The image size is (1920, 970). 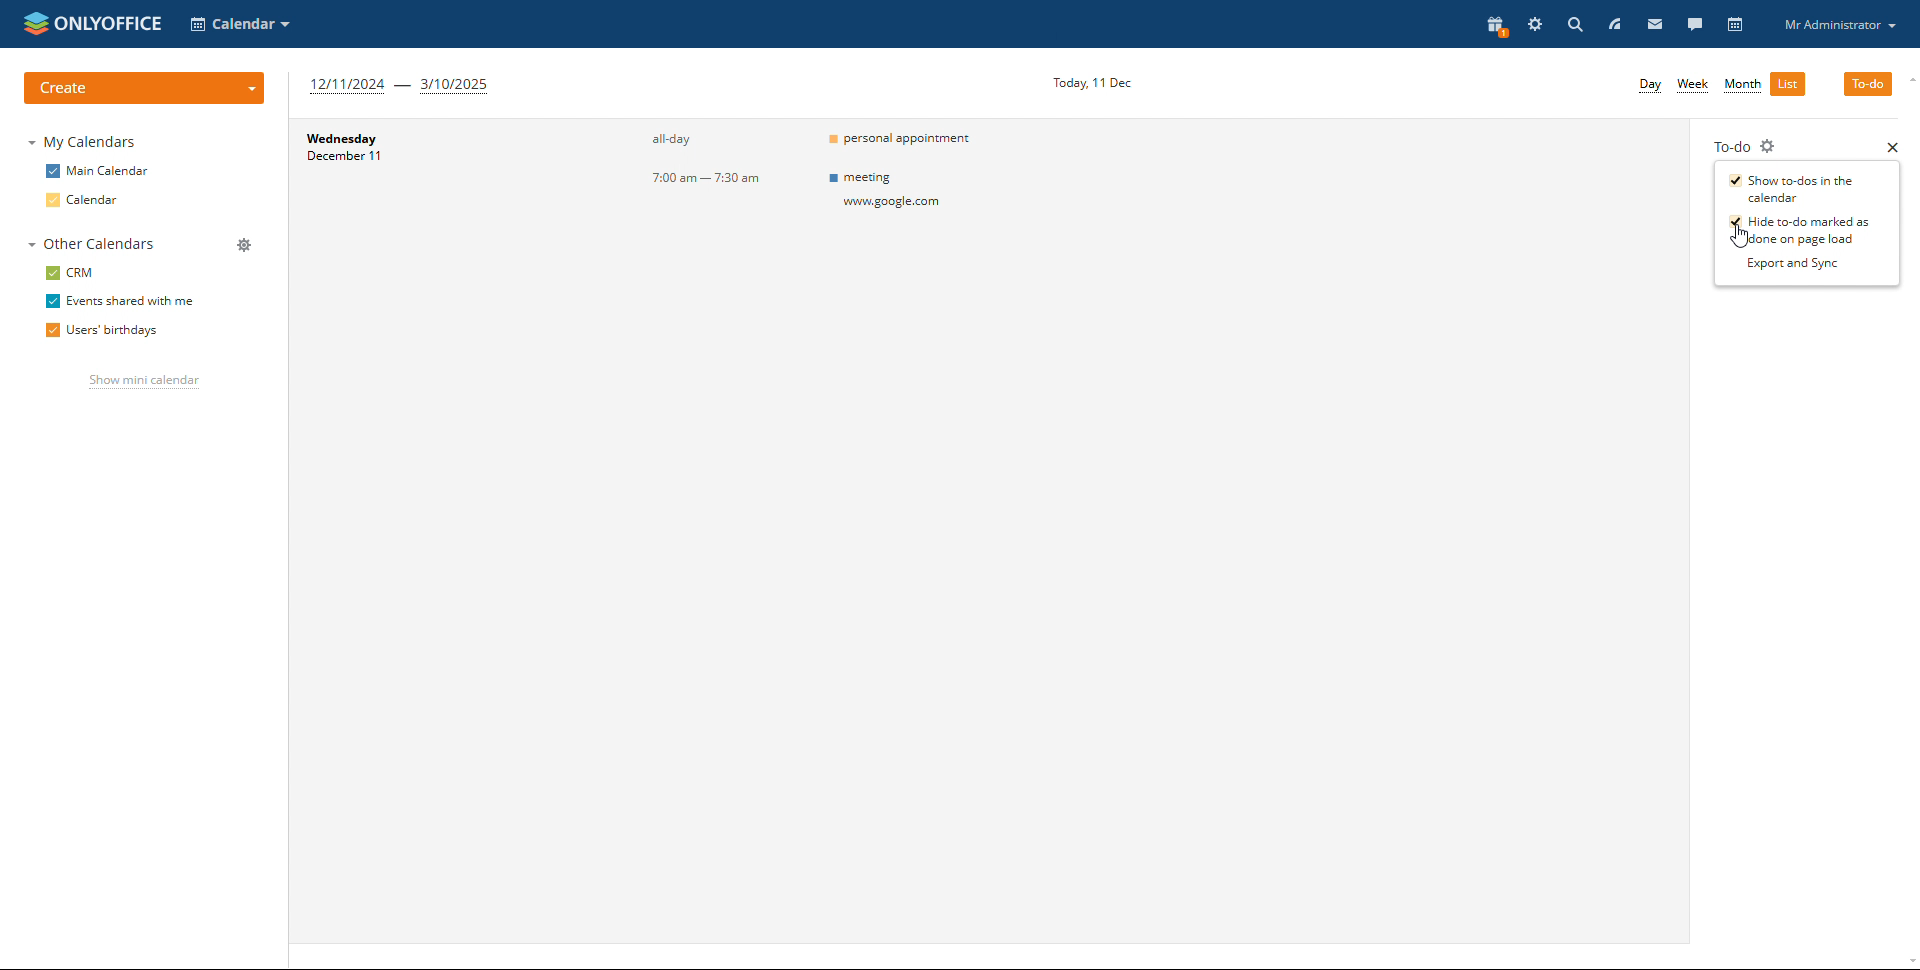 I want to click on users' birthdays, so click(x=101, y=330).